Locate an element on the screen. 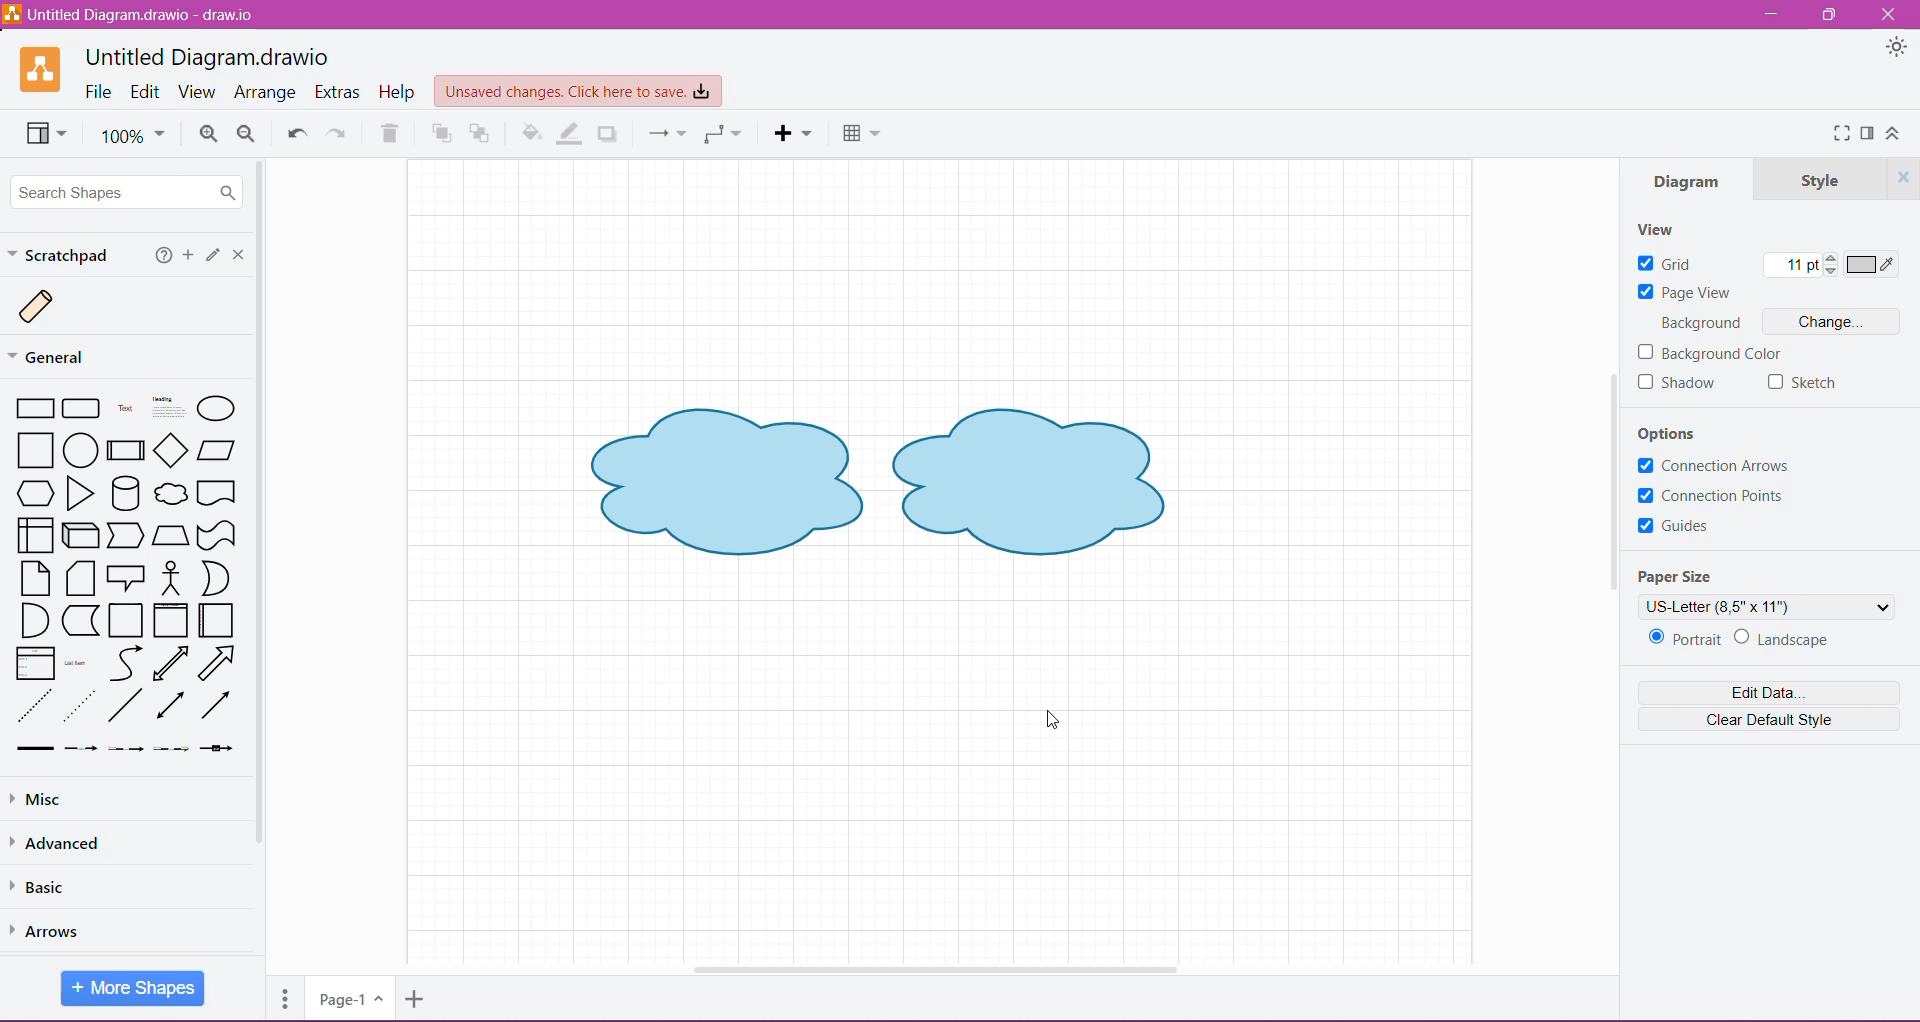  Vertical Scroll Bar is located at coordinates (264, 558).